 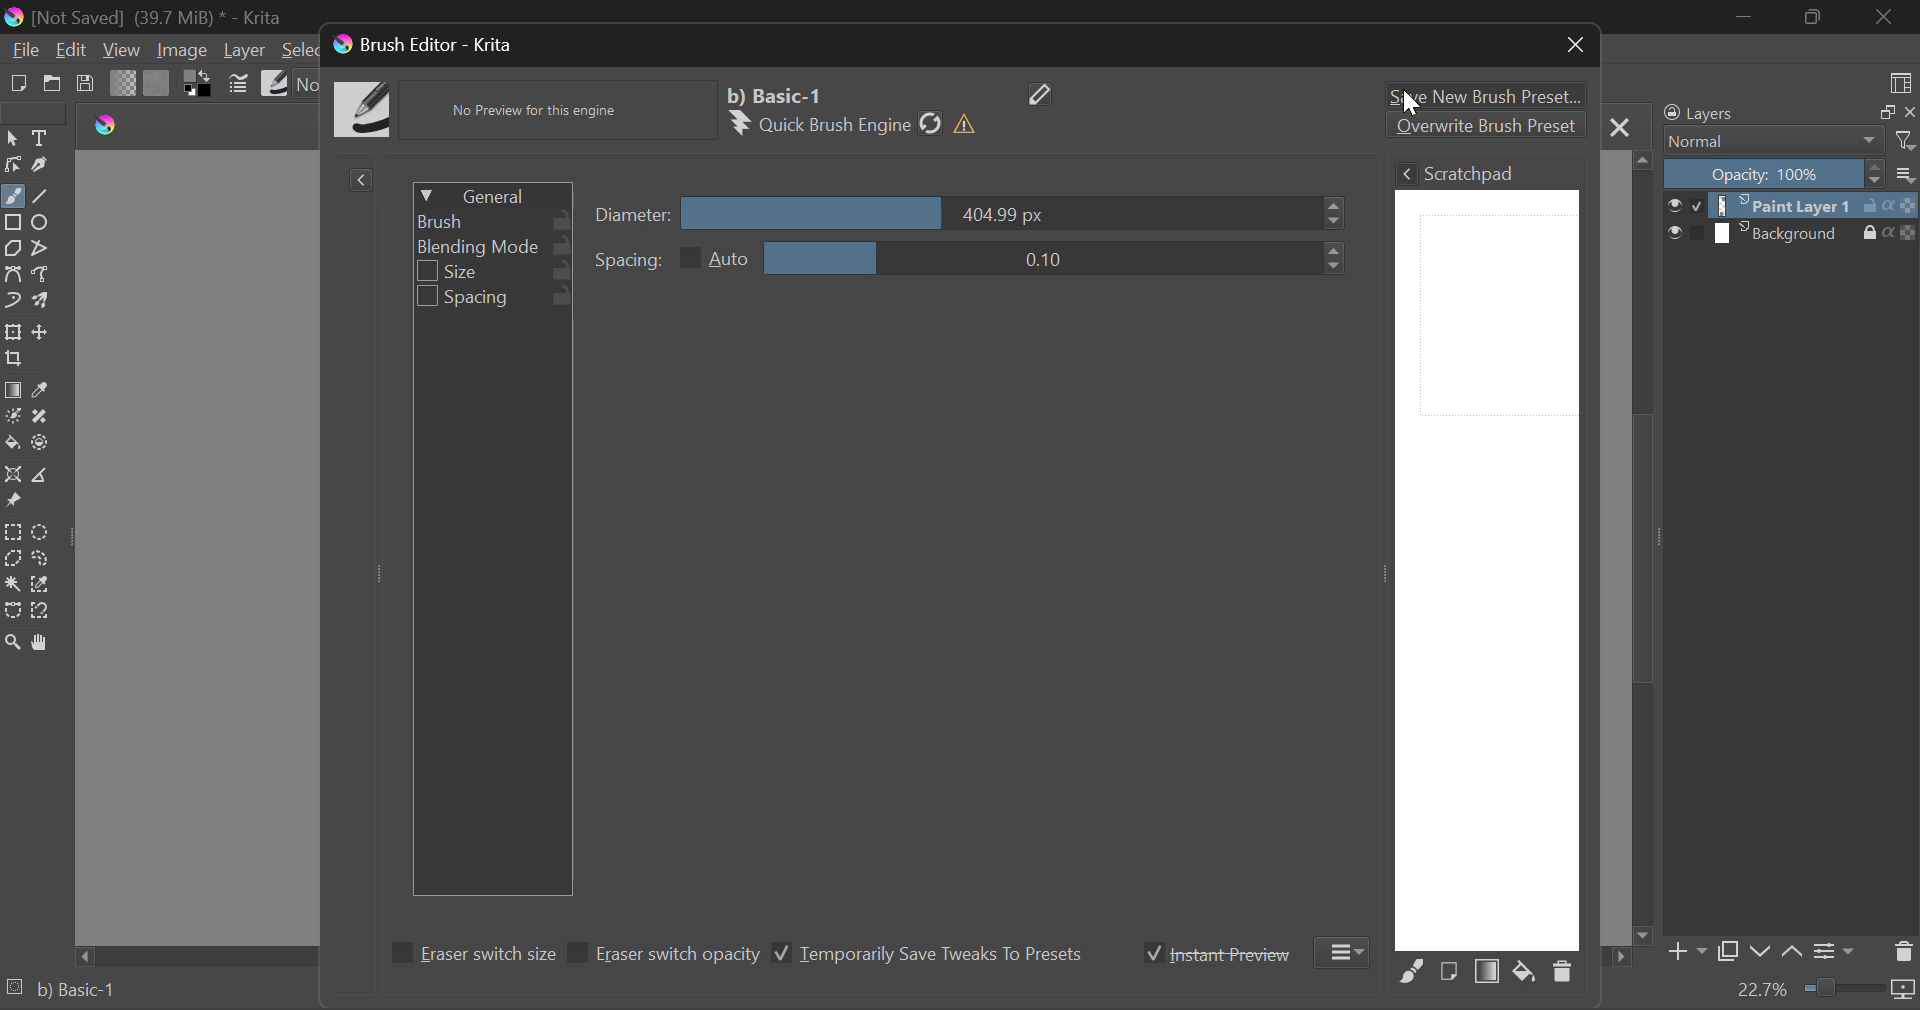 What do you see at coordinates (47, 273) in the screenshot?
I see `Freehand Path Tools` at bounding box center [47, 273].